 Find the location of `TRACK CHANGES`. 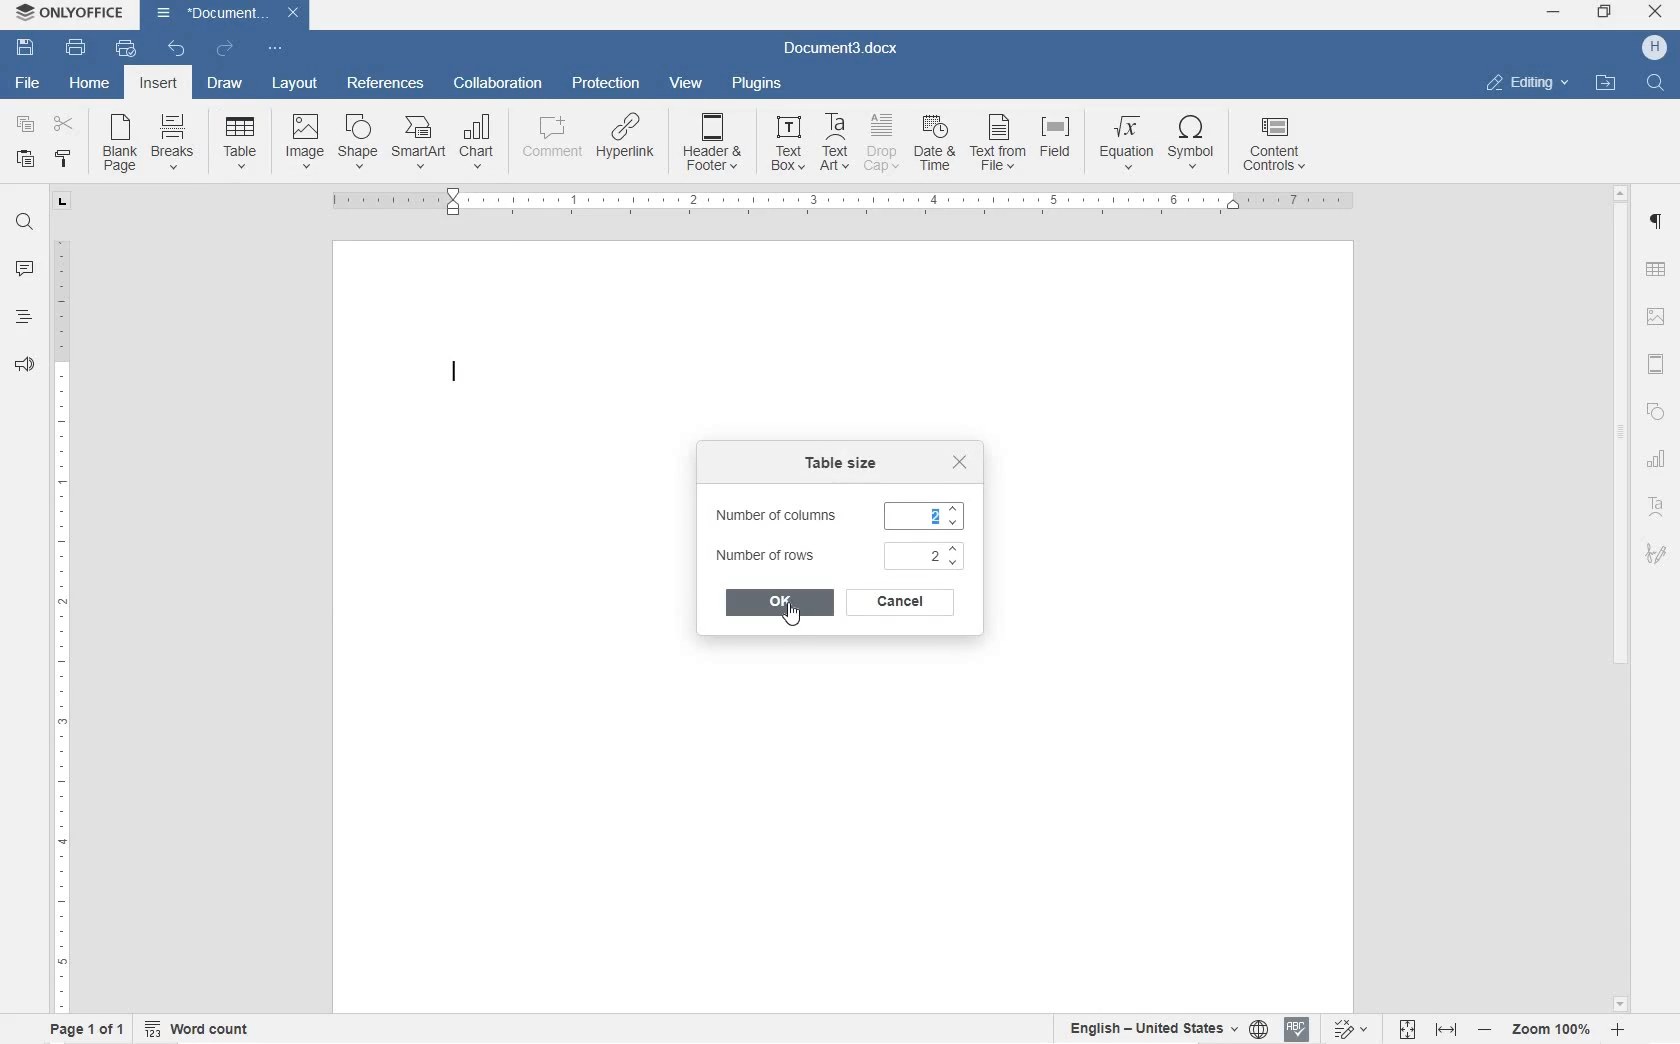

TRACK CHANGES is located at coordinates (1349, 1028).